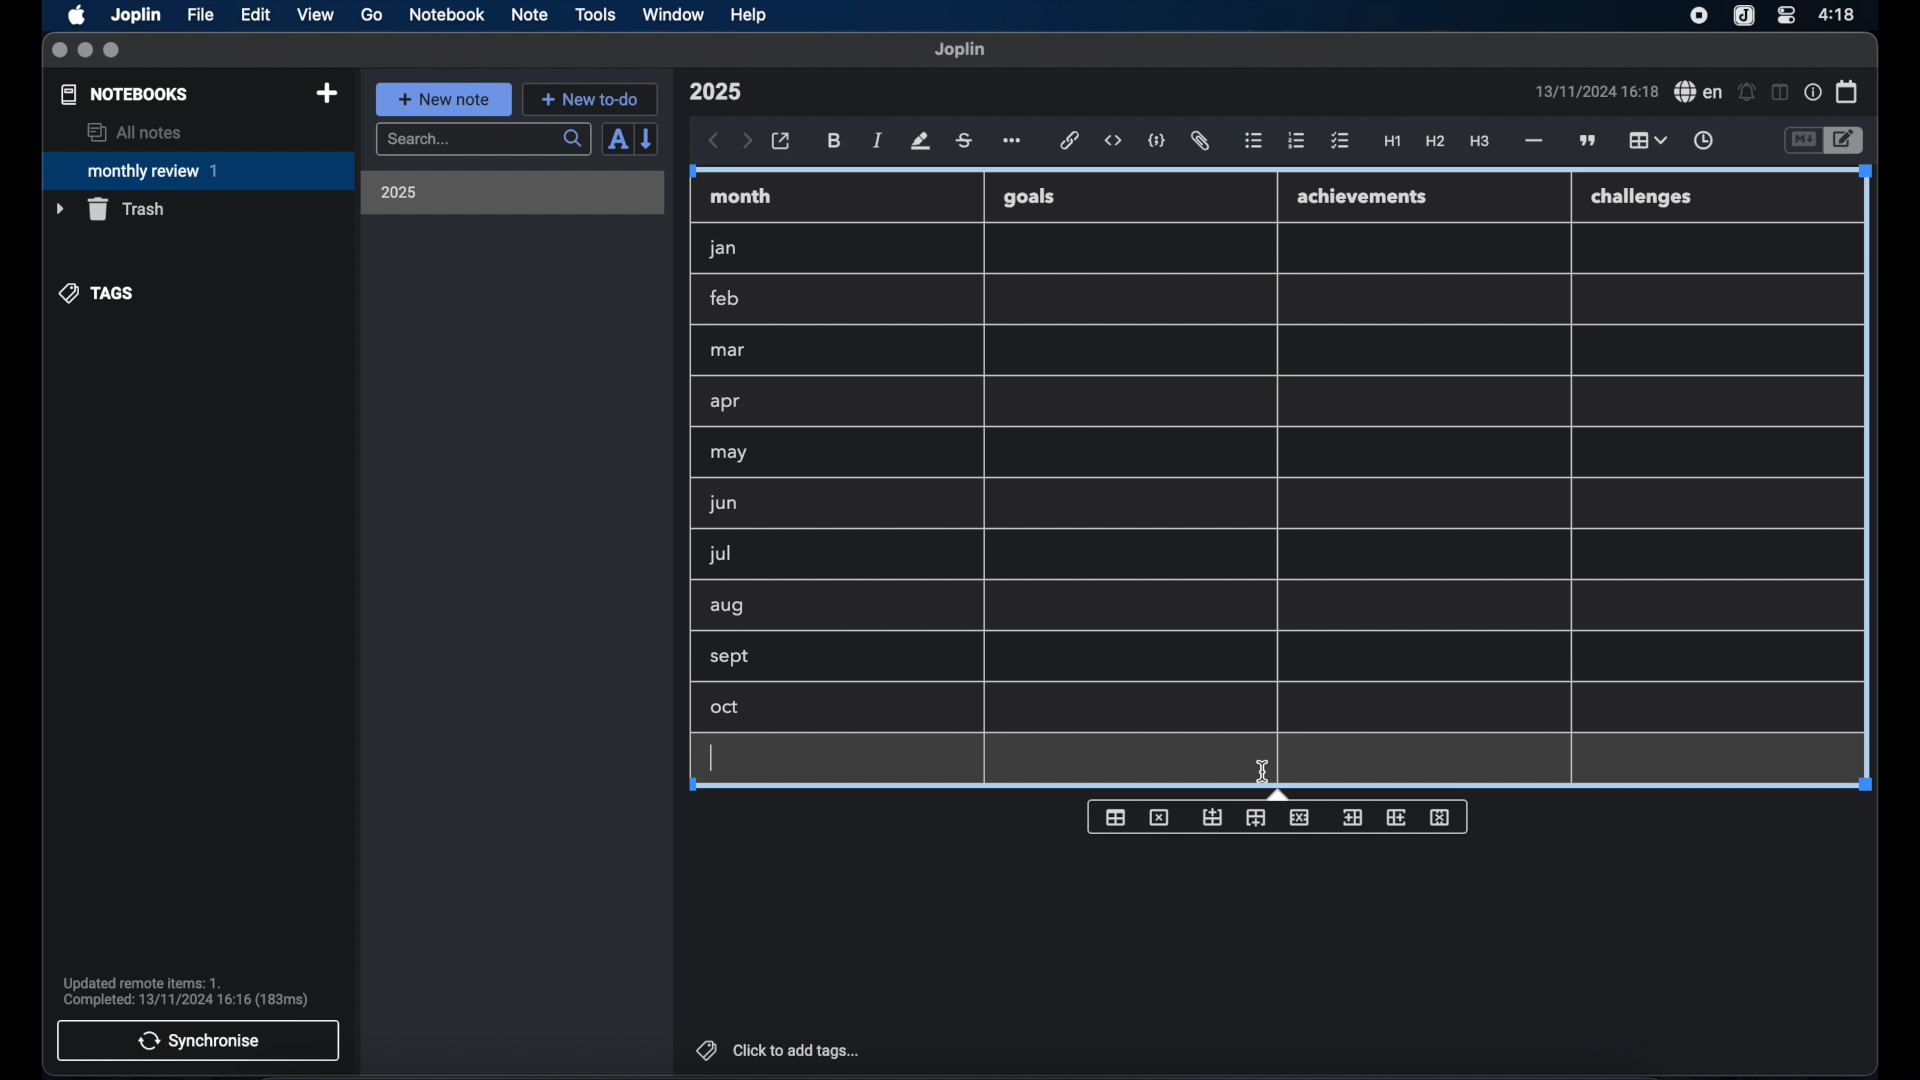 The width and height of the screenshot is (1920, 1080). Describe the element at coordinates (726, 709) in the screenshot. I see `oct` at that location.